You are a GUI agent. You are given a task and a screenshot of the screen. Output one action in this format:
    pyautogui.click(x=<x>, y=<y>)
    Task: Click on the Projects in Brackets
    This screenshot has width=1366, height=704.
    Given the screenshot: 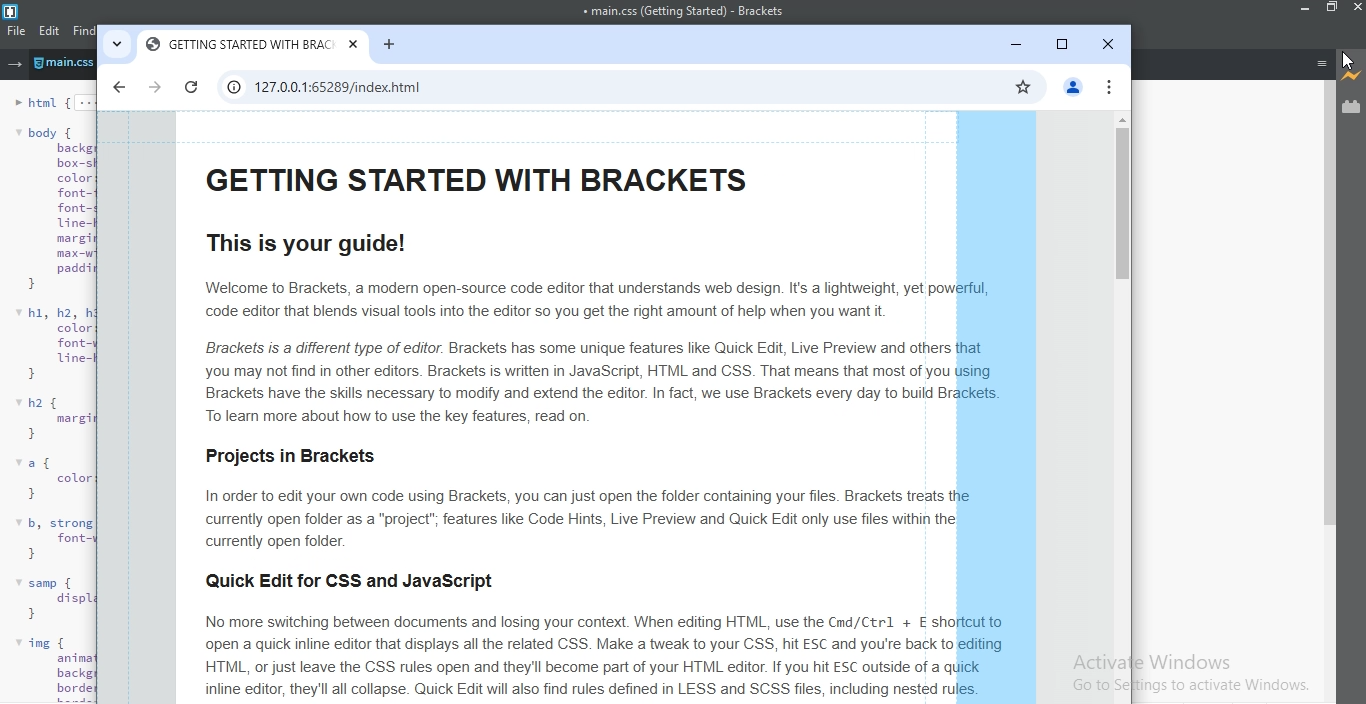 What is the action you would take?
    pyautogui.click(x=294, y=456)
    